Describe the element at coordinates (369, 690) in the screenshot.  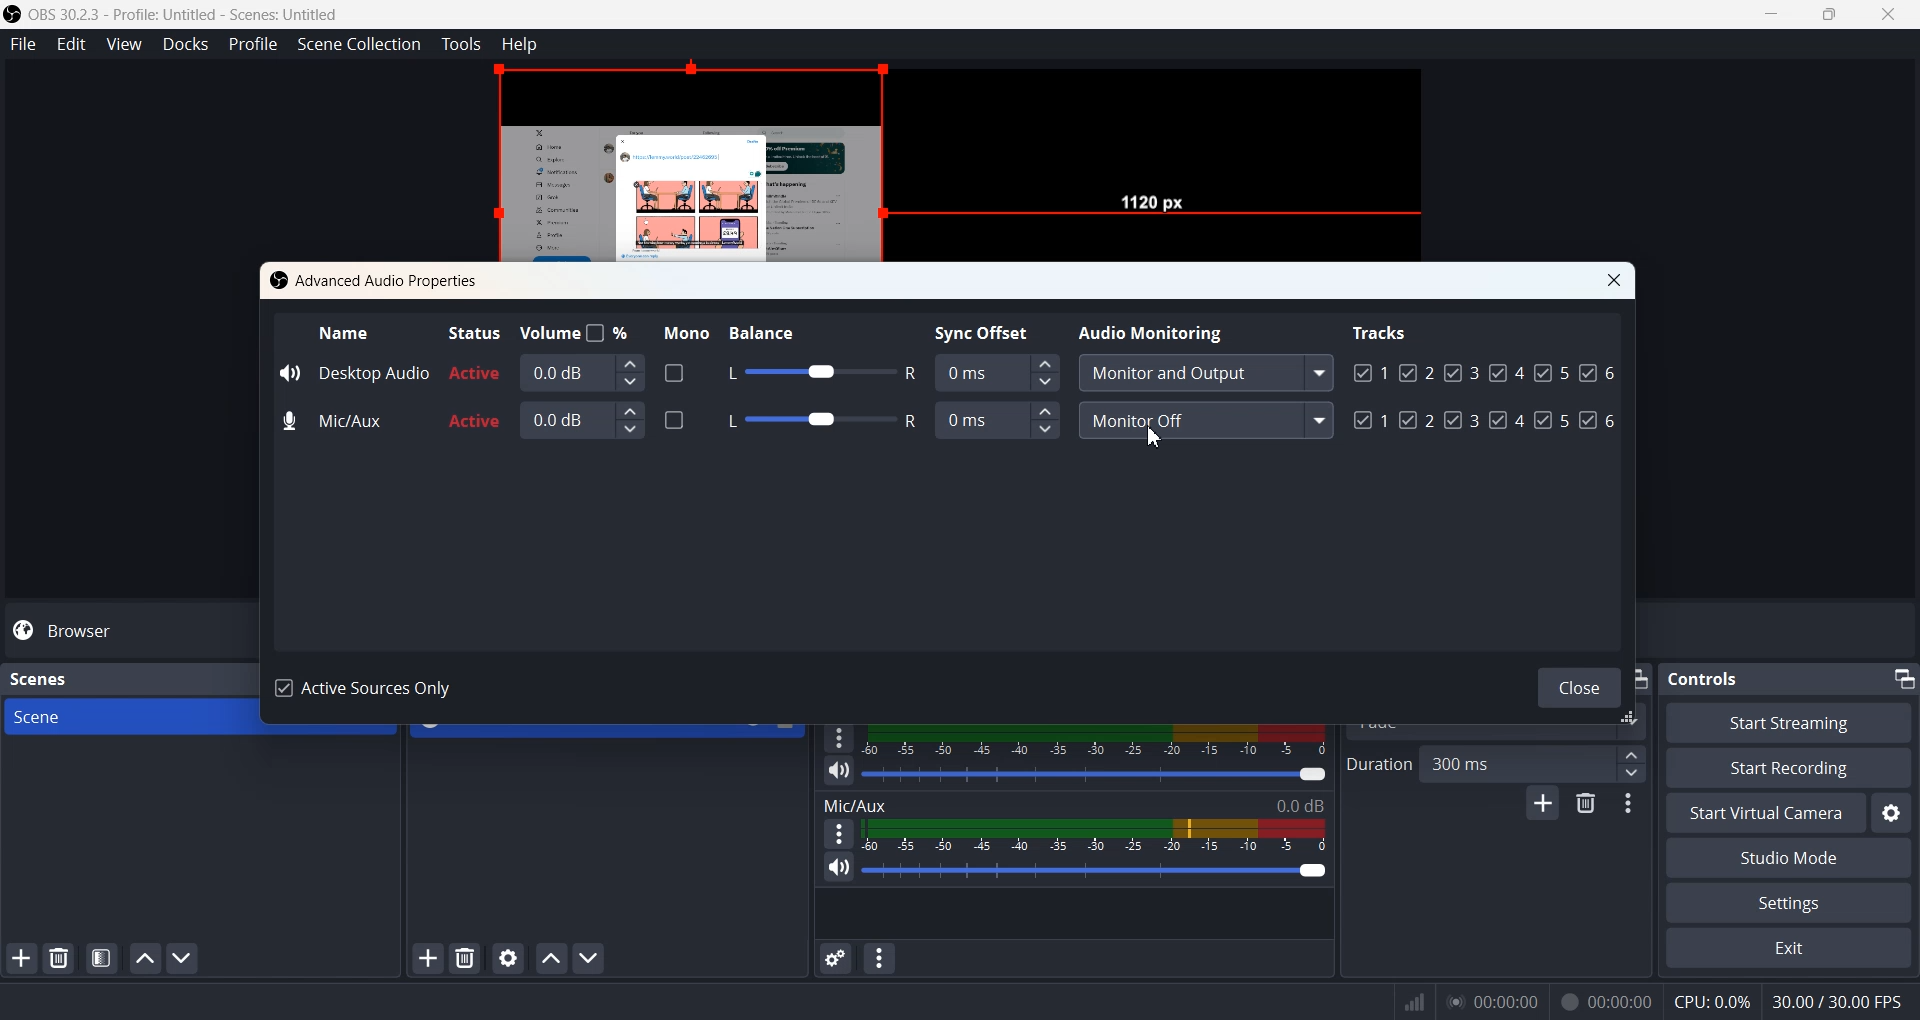
I see `Active Sources Only` at that location.